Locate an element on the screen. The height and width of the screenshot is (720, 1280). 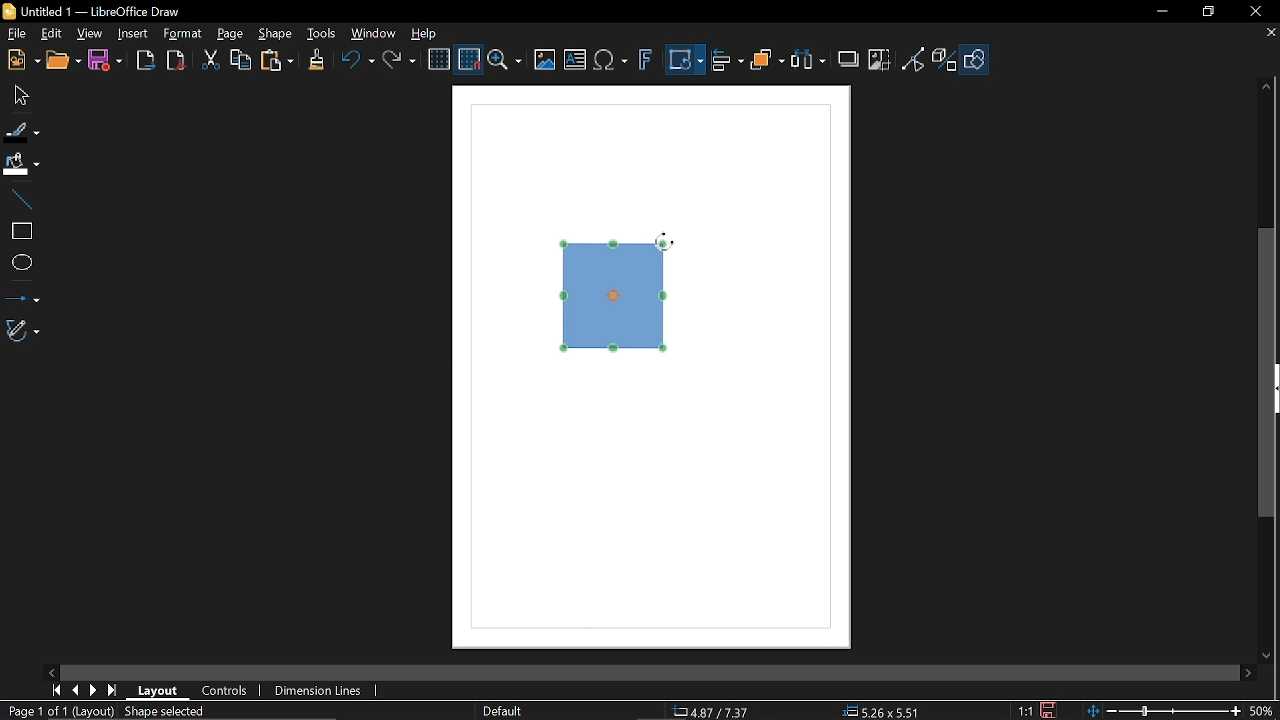
Paste is located at coordinates (276, 63).